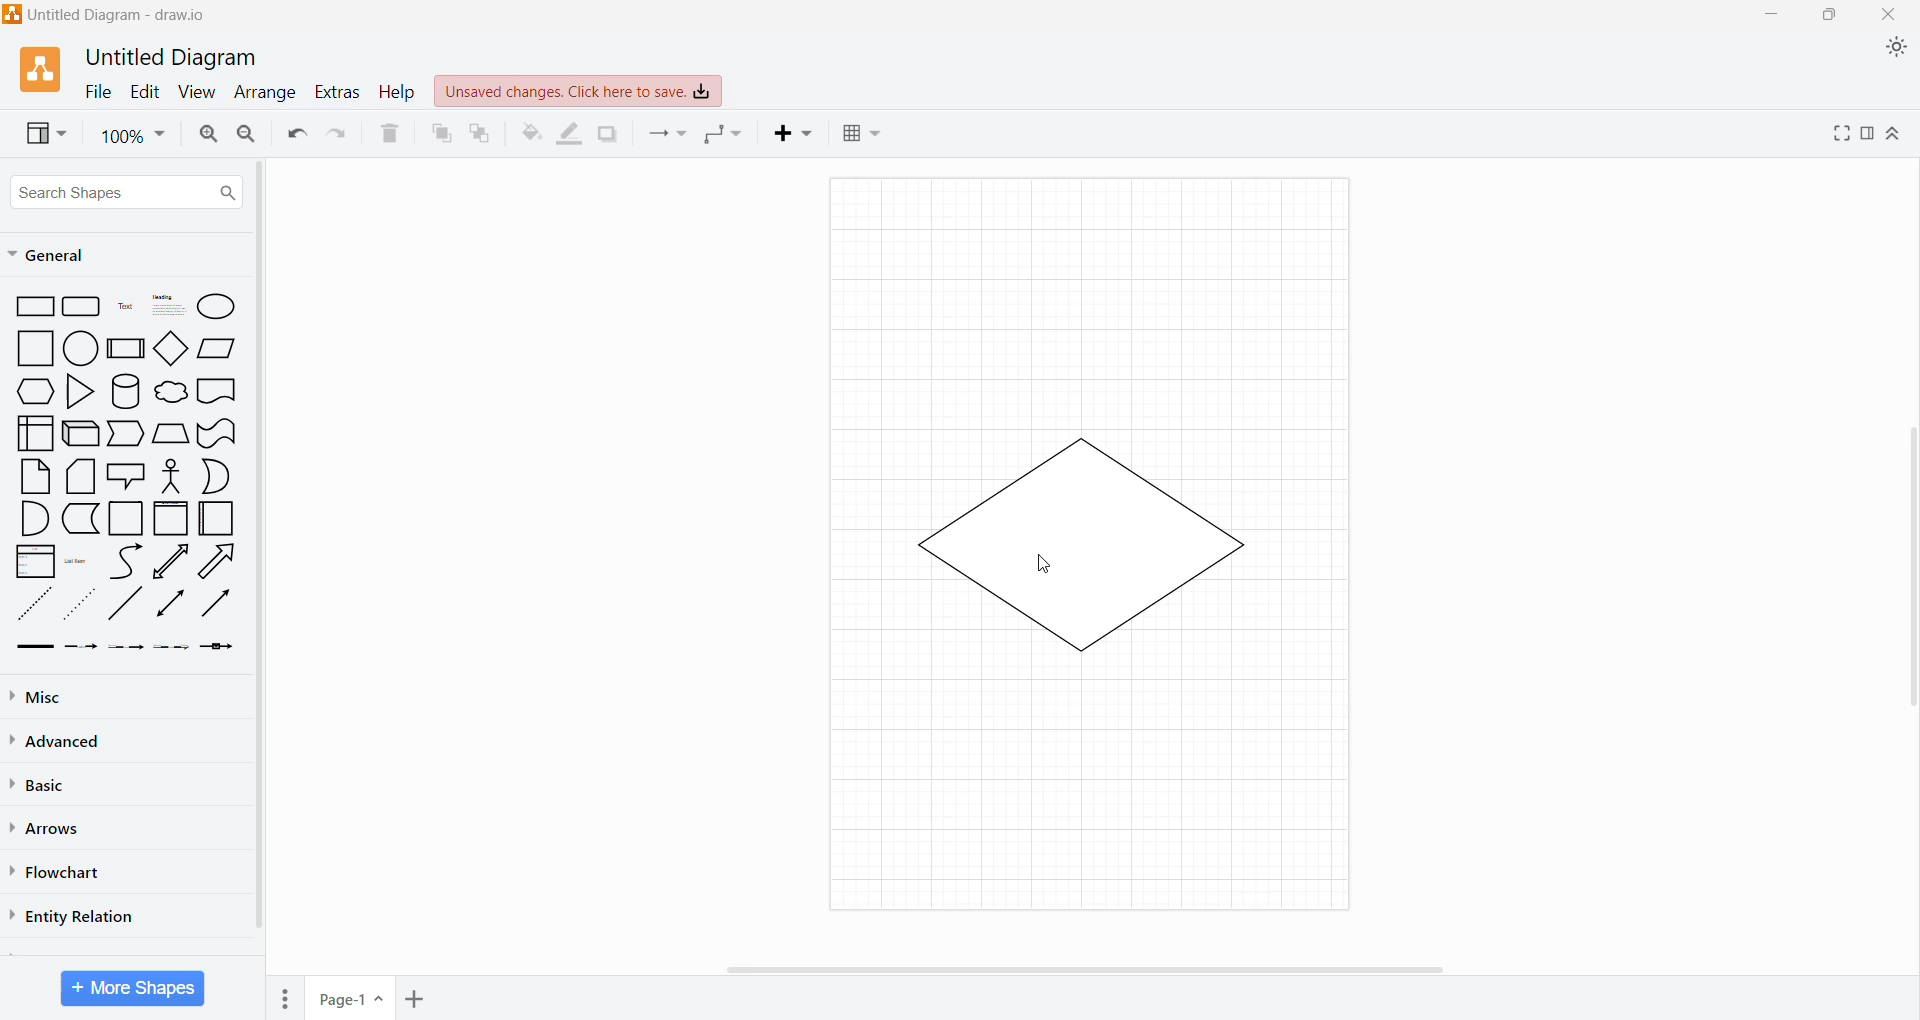 This screenshot has height=1020, width=1920. What do you see at coordinates (351, 999) in the screenshot?
I see `` at bounding box center [351, 999].